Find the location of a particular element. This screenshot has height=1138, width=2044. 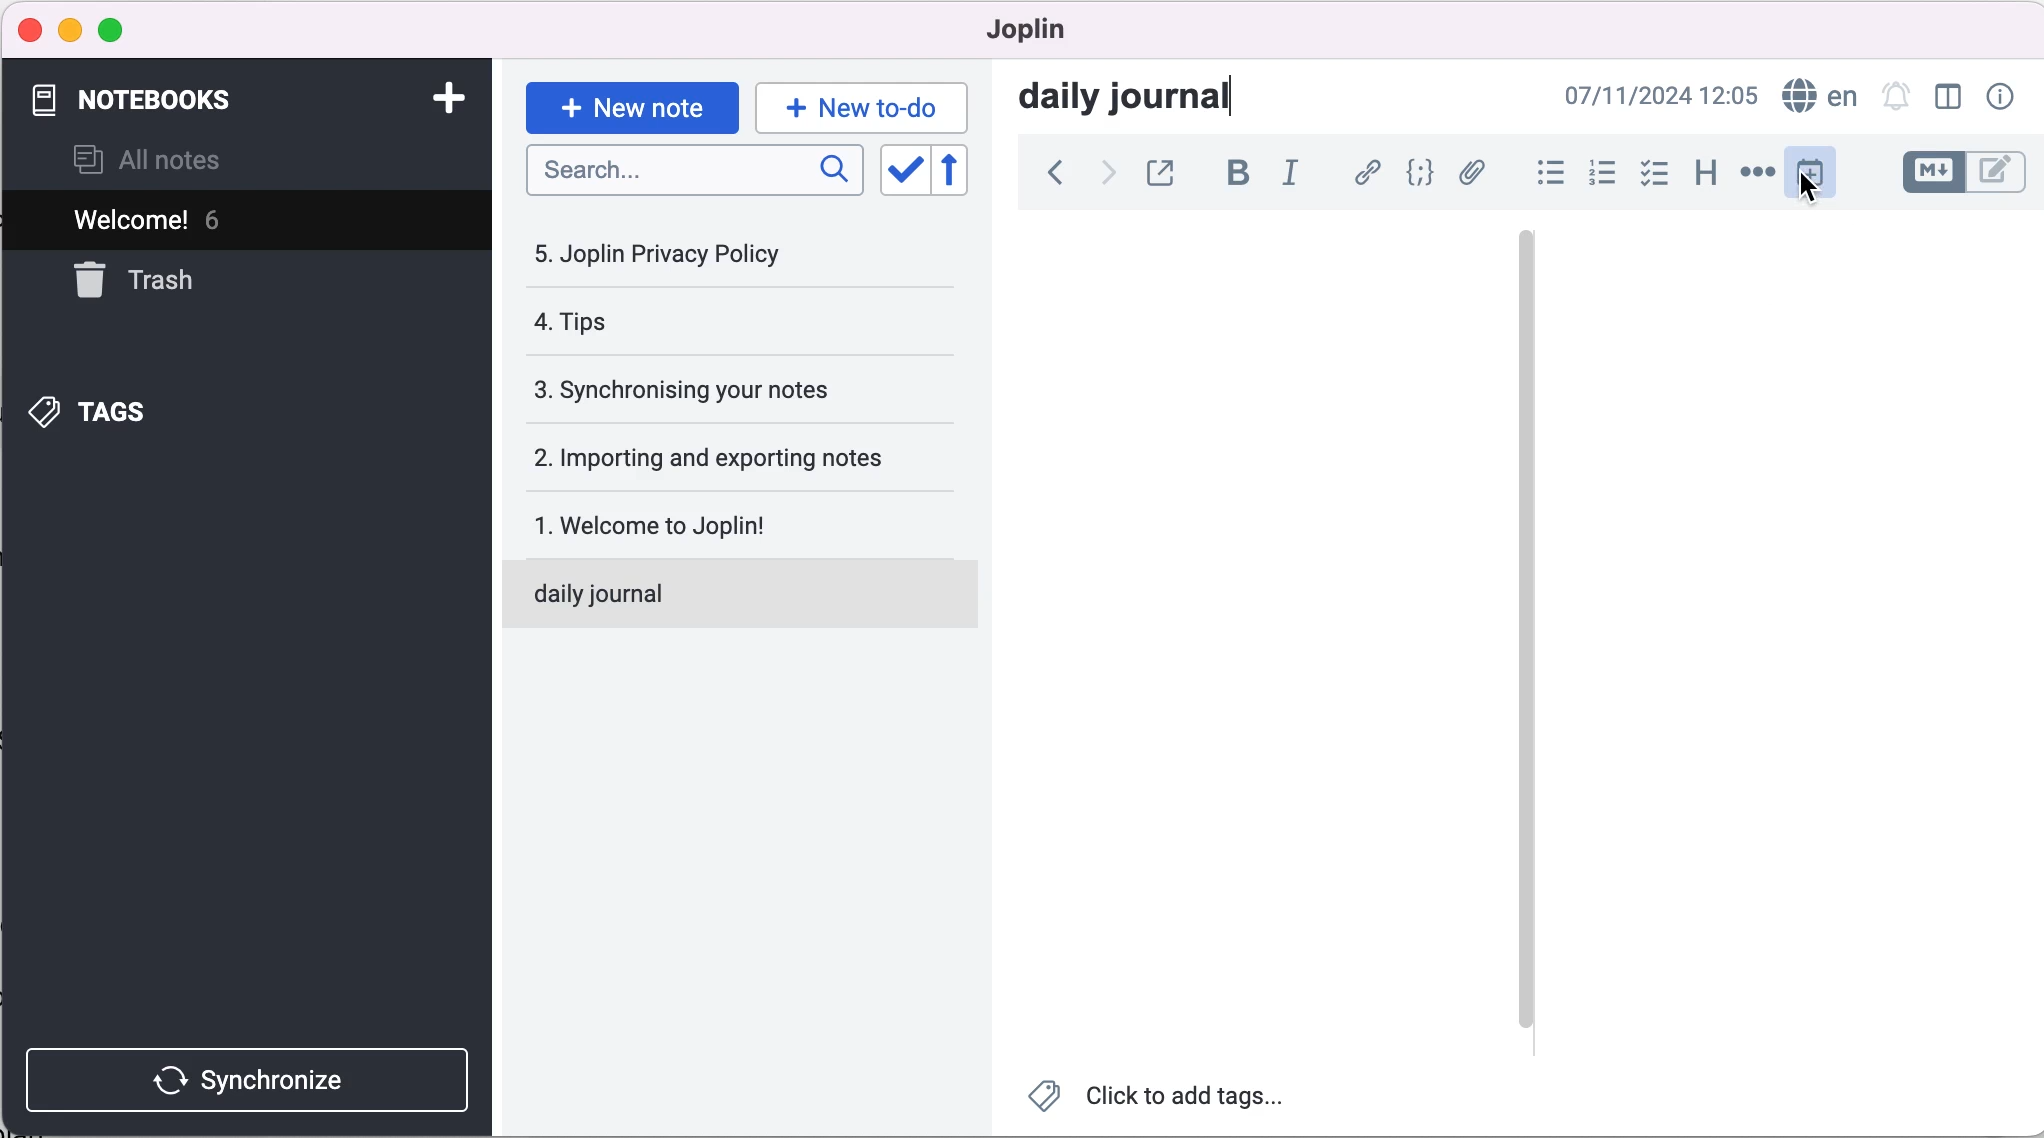

reverse sort order is located at coordinates (958, 172).